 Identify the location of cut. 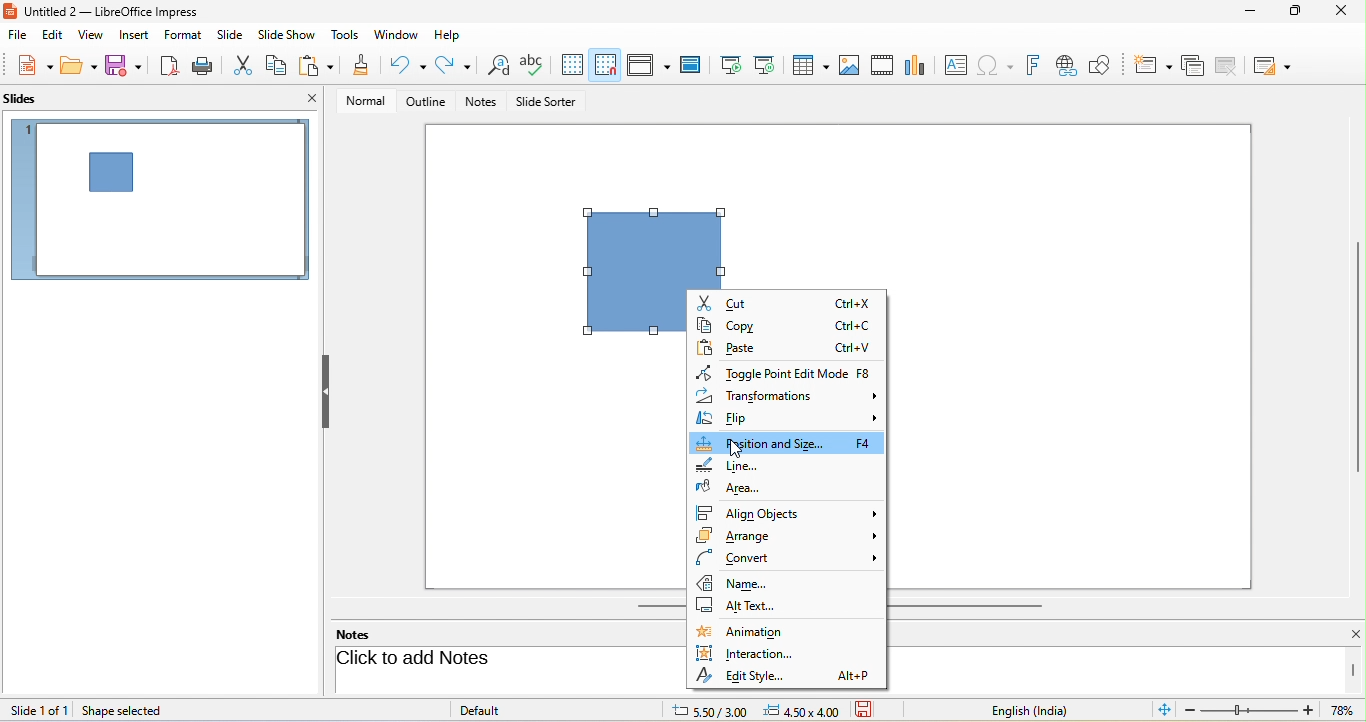
(783, 303).